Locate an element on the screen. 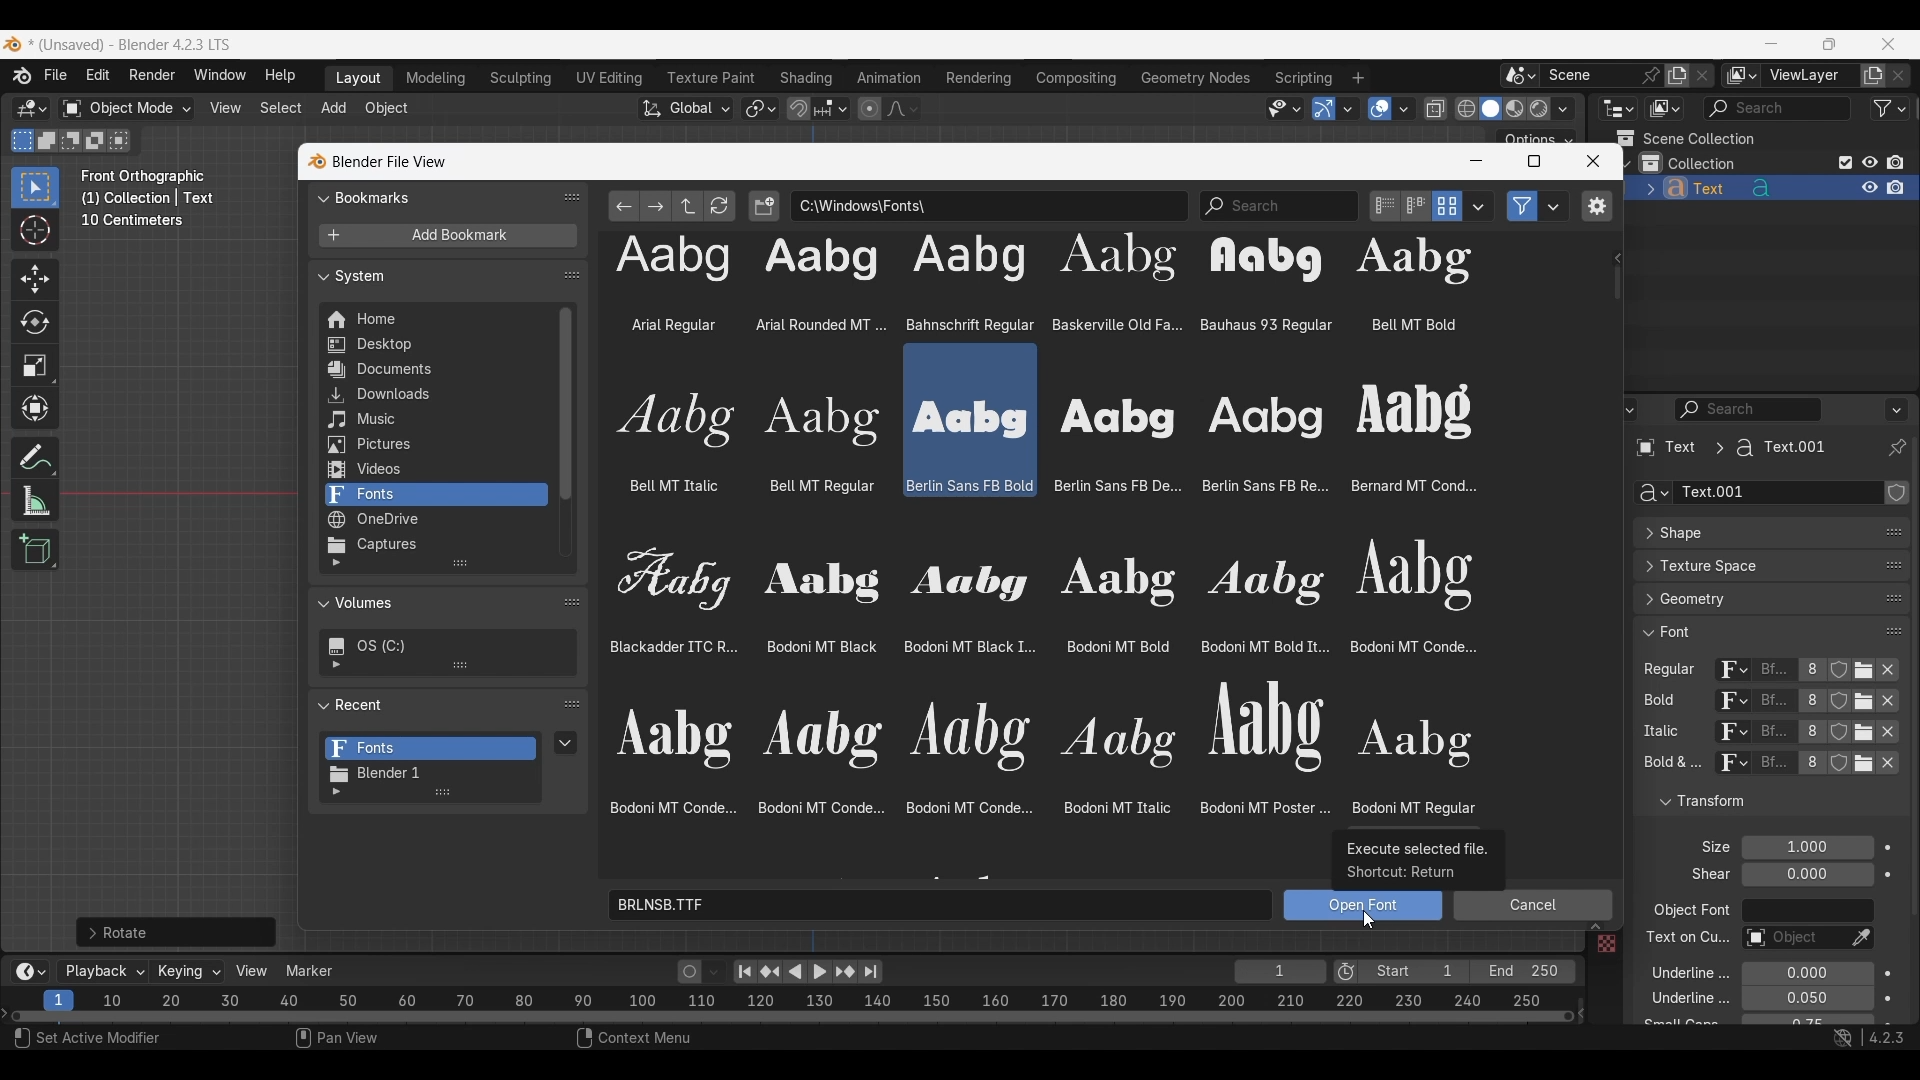 The image size is (1920, 1080). Shading is located at coordinates (1562, 109).